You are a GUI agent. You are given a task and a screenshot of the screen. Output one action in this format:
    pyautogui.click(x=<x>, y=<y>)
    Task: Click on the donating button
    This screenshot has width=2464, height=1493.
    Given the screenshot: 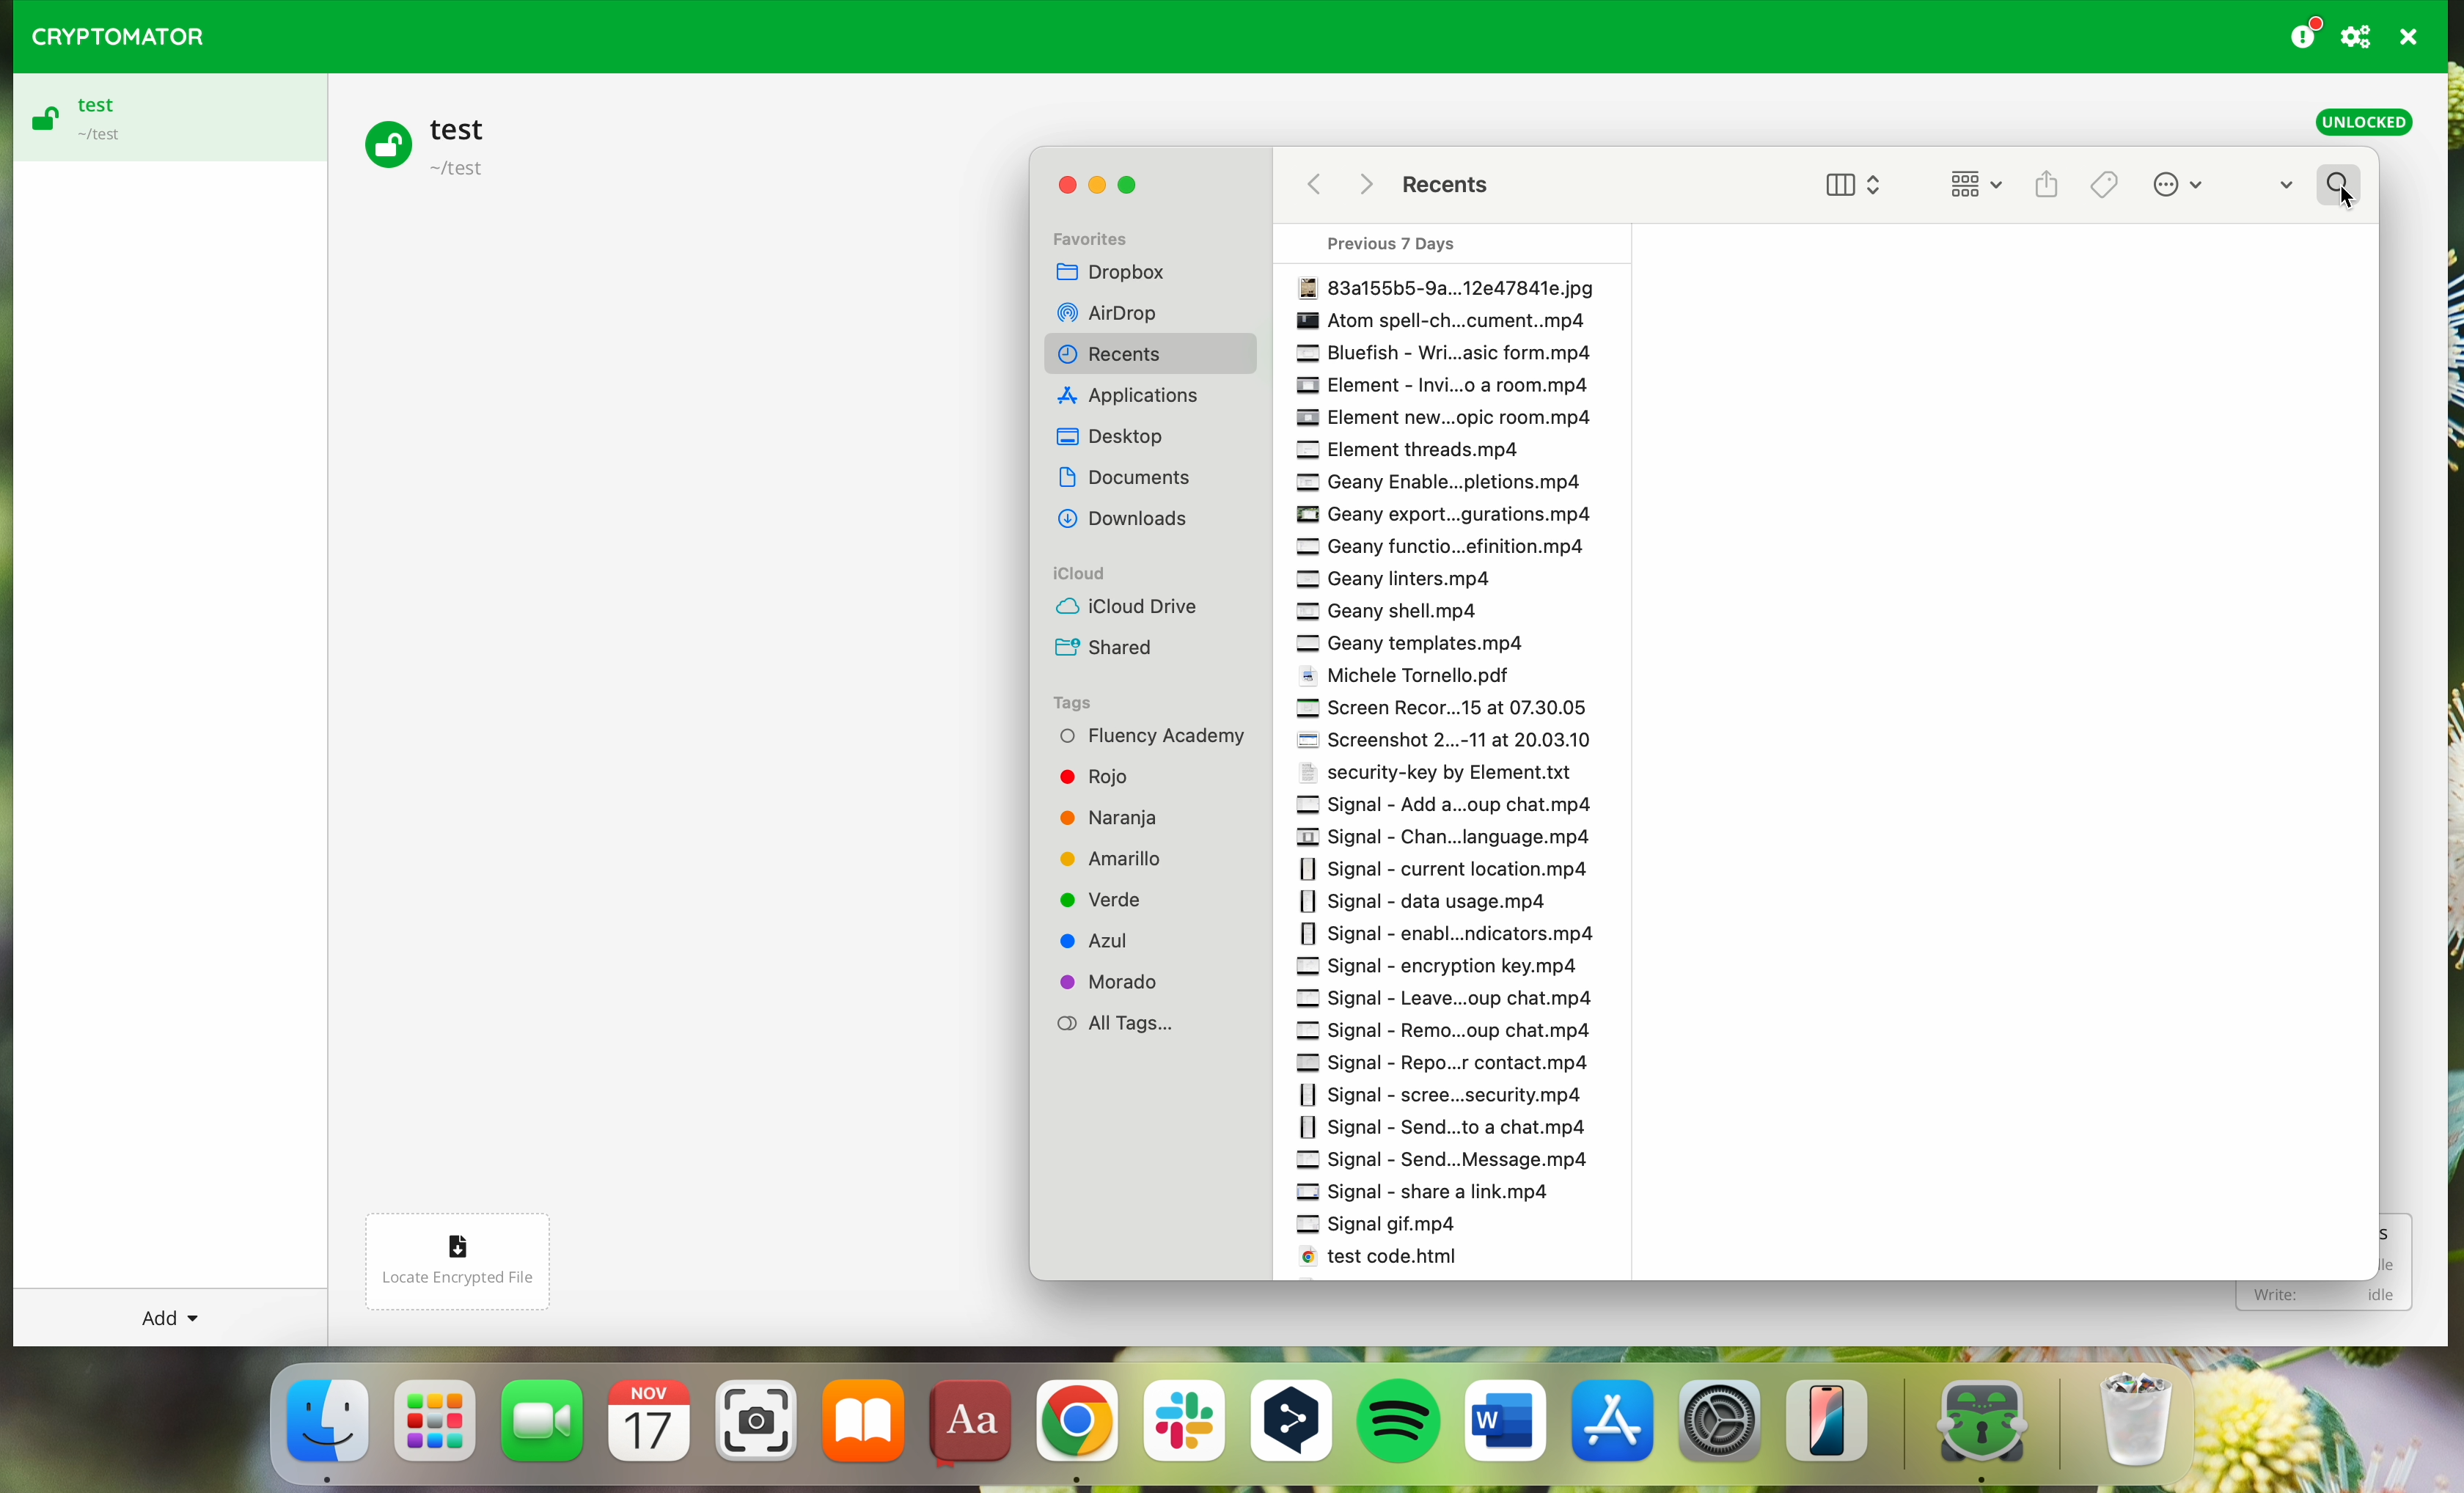 What is the action you would take?
    pyautogui.click(x=2305, y=33)
    